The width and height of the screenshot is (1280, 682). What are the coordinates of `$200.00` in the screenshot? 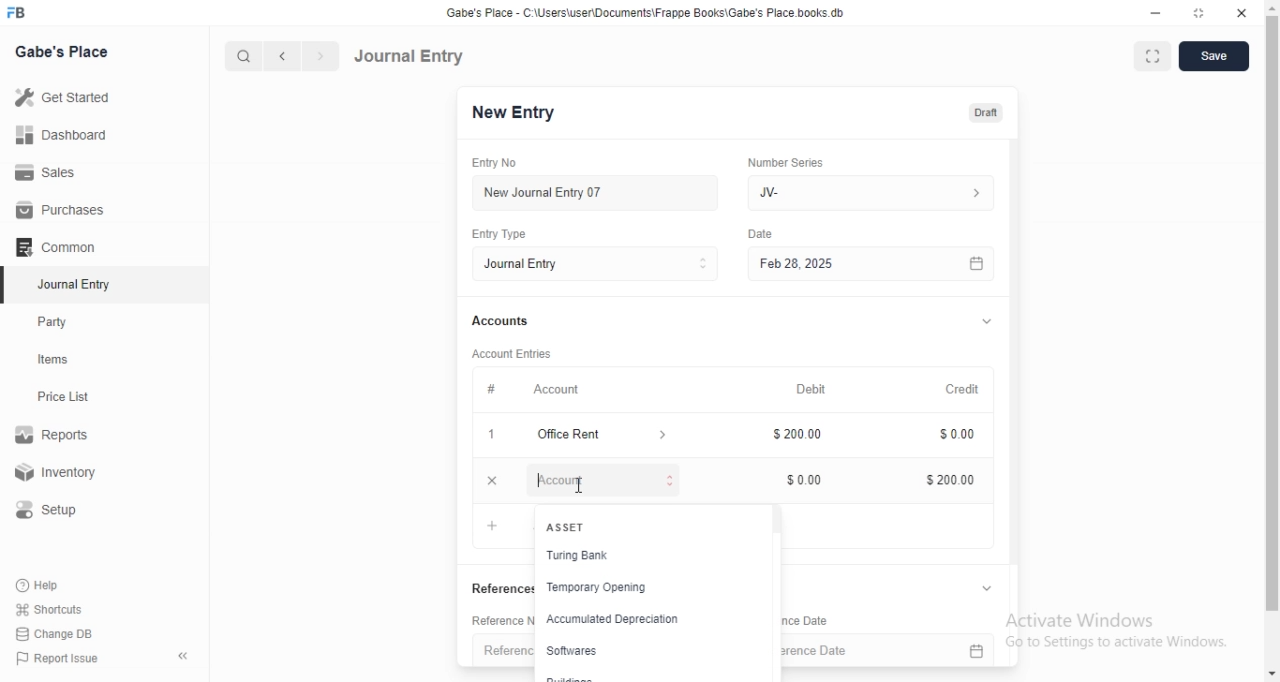 It's located at (954, 480).